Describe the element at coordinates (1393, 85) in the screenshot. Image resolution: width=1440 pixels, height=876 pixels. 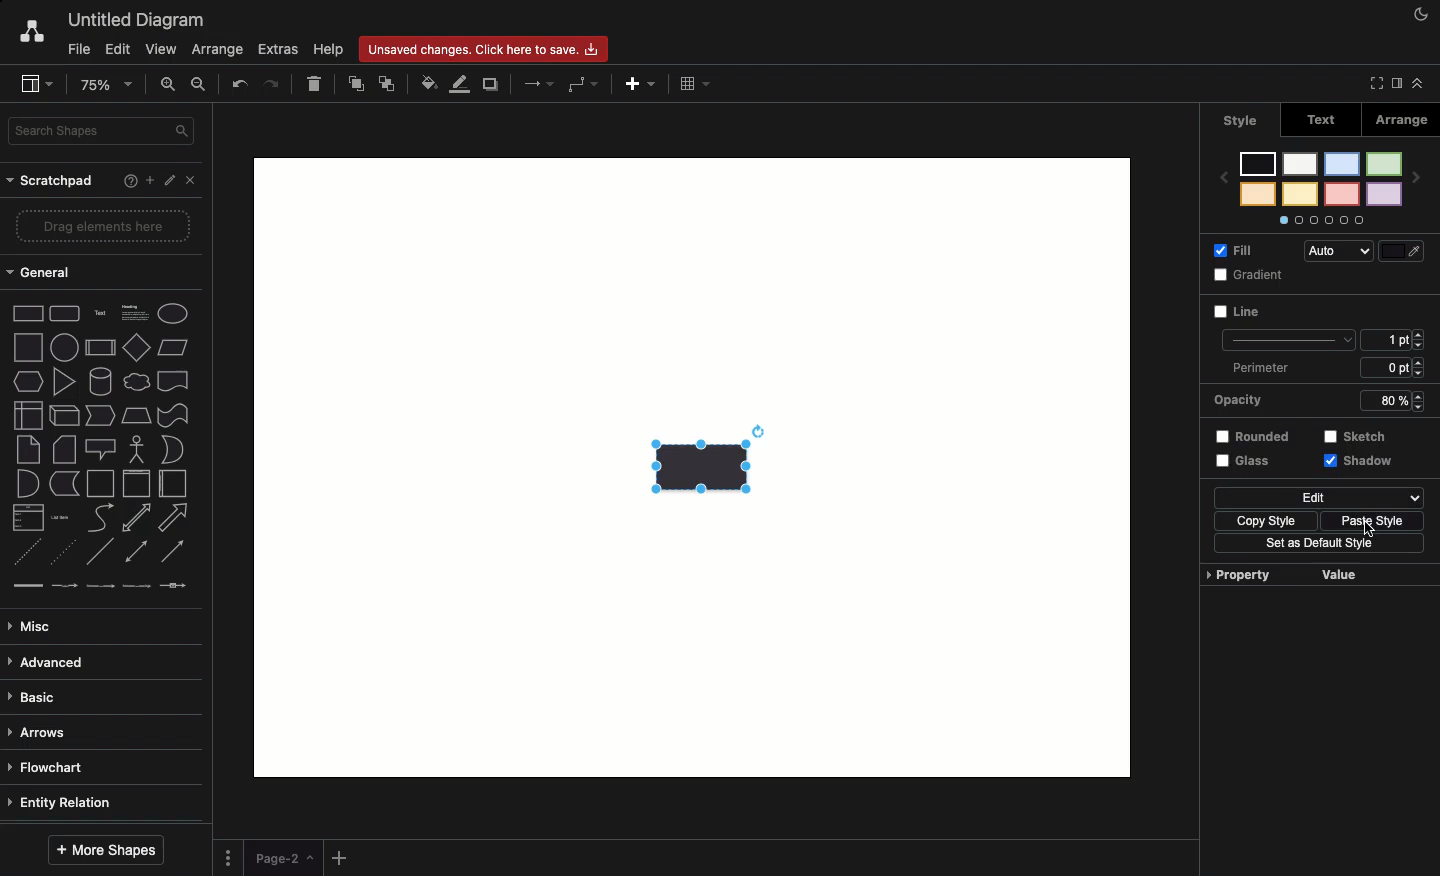
I see `Sidebar` at that location.